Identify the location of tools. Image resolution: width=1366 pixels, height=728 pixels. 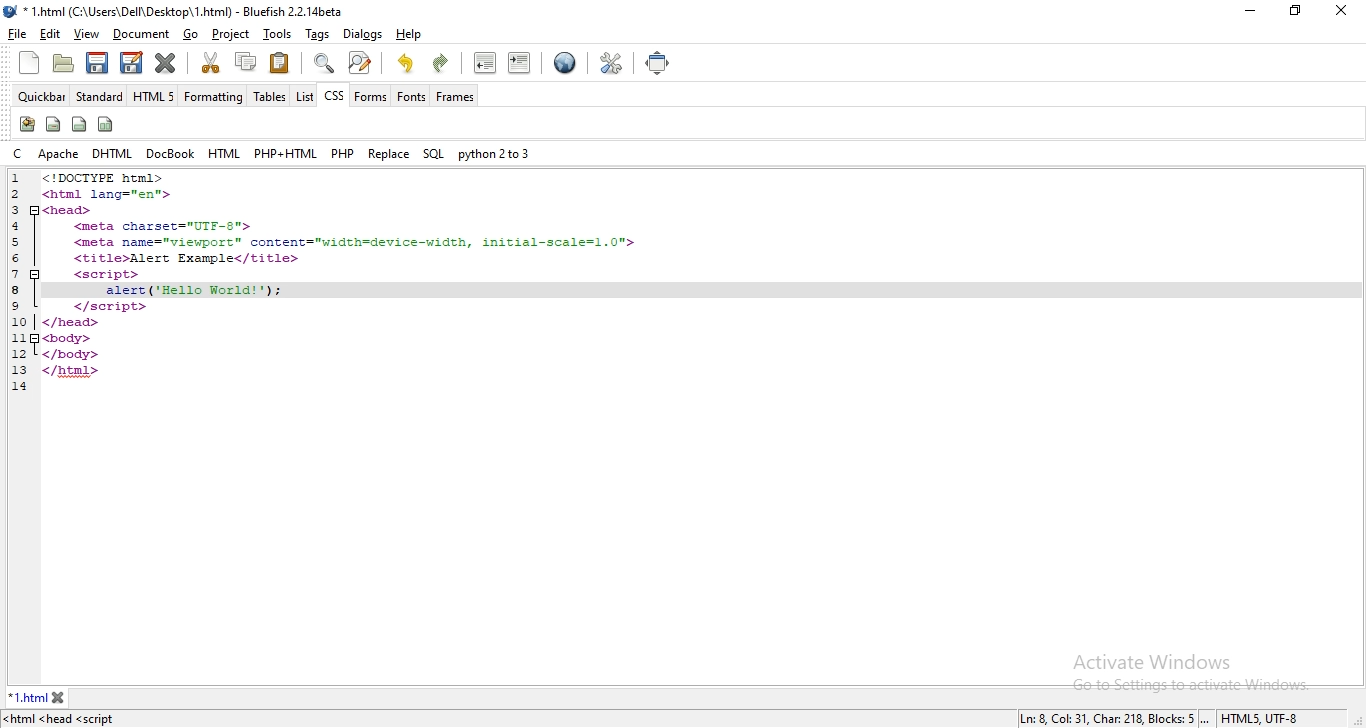
(277, 33).